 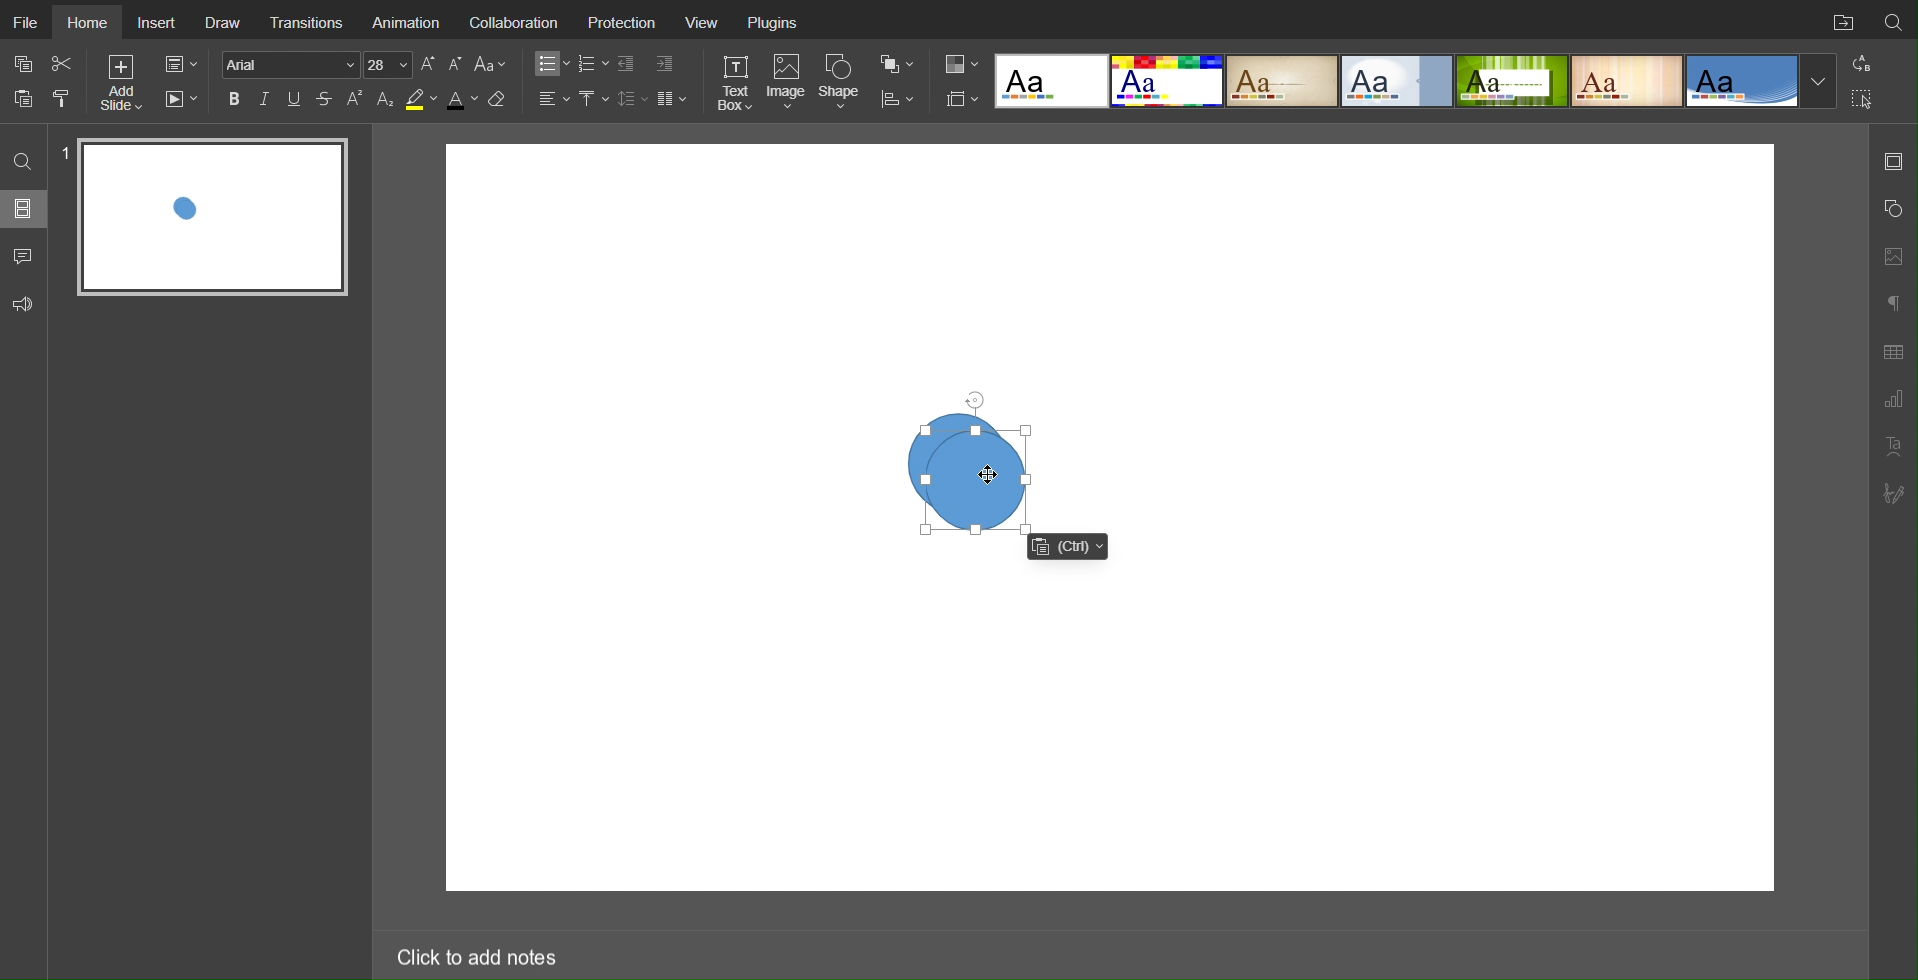 What do you see at coordinates (89, 22) in the screenshot?
I see `Home` at bounding box center [89, 22].